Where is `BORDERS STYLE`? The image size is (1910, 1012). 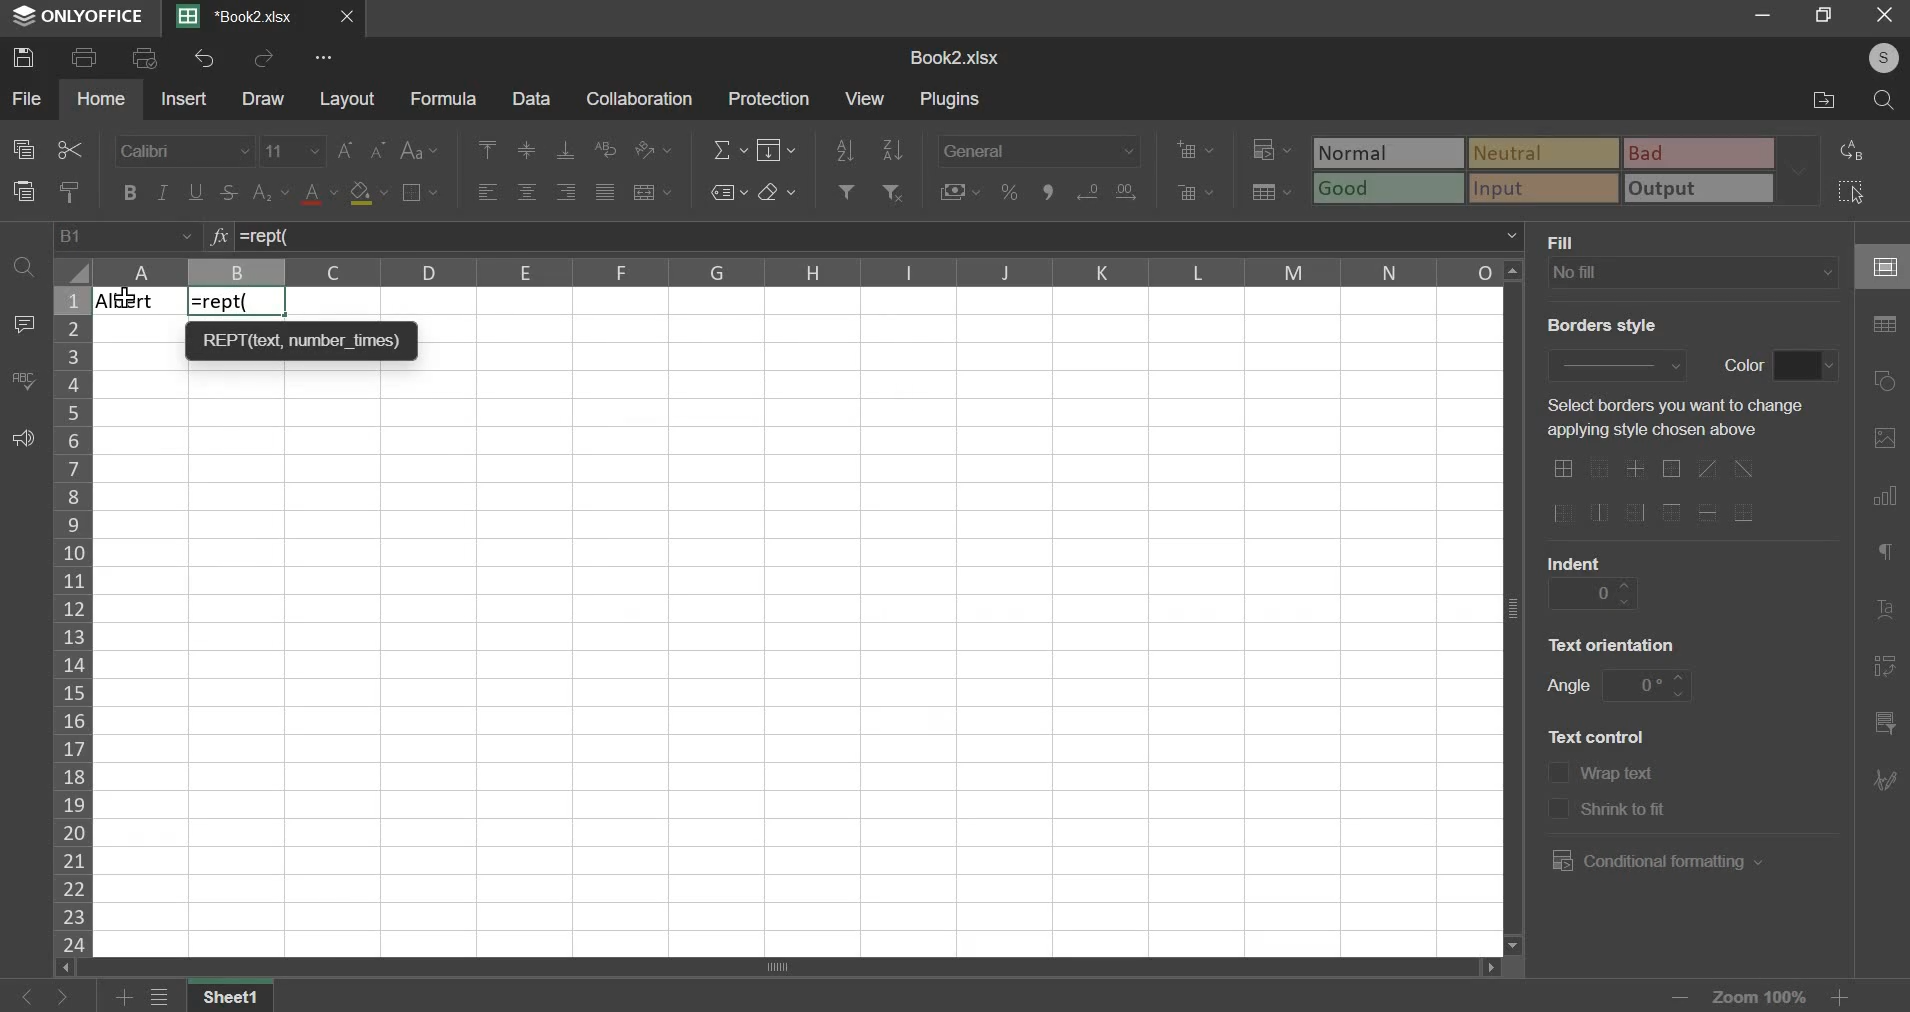 BORDERS STYLE is located at coordinates (1599, 324).